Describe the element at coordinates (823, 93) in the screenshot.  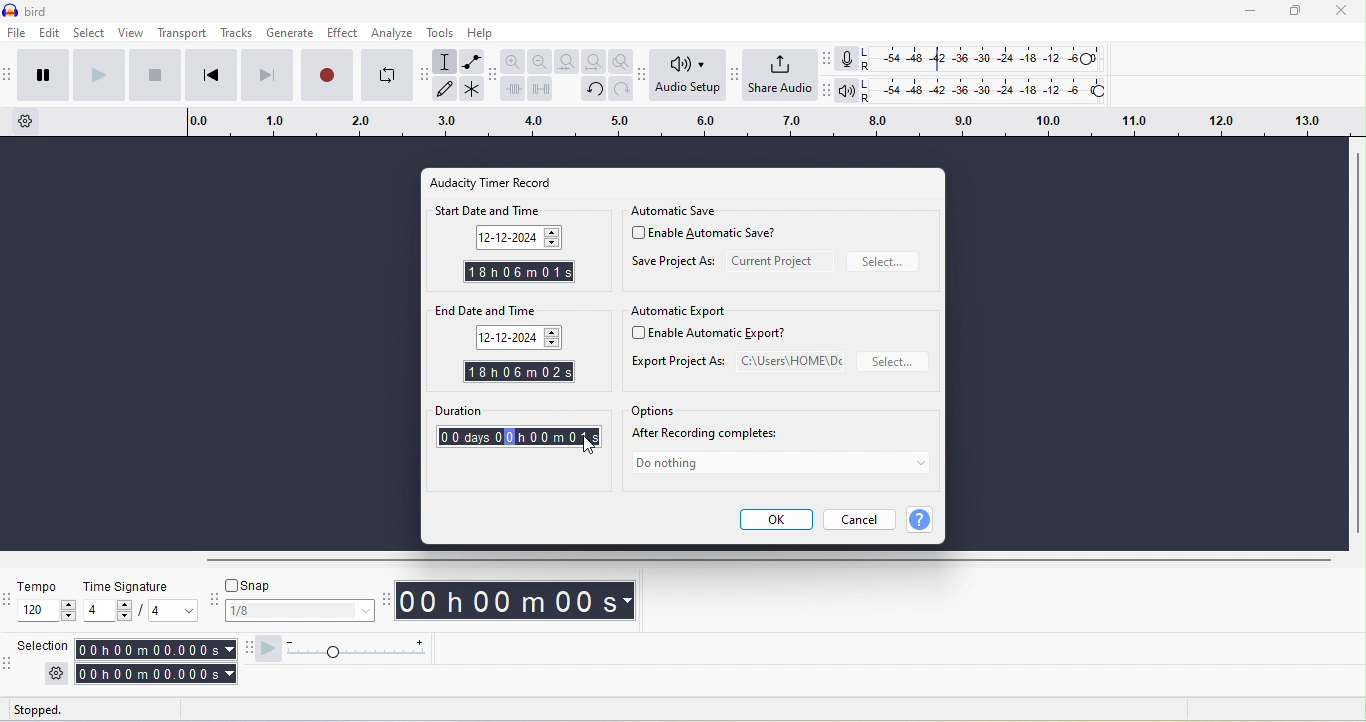
I see `audacity play back meter toolbar` at that location.